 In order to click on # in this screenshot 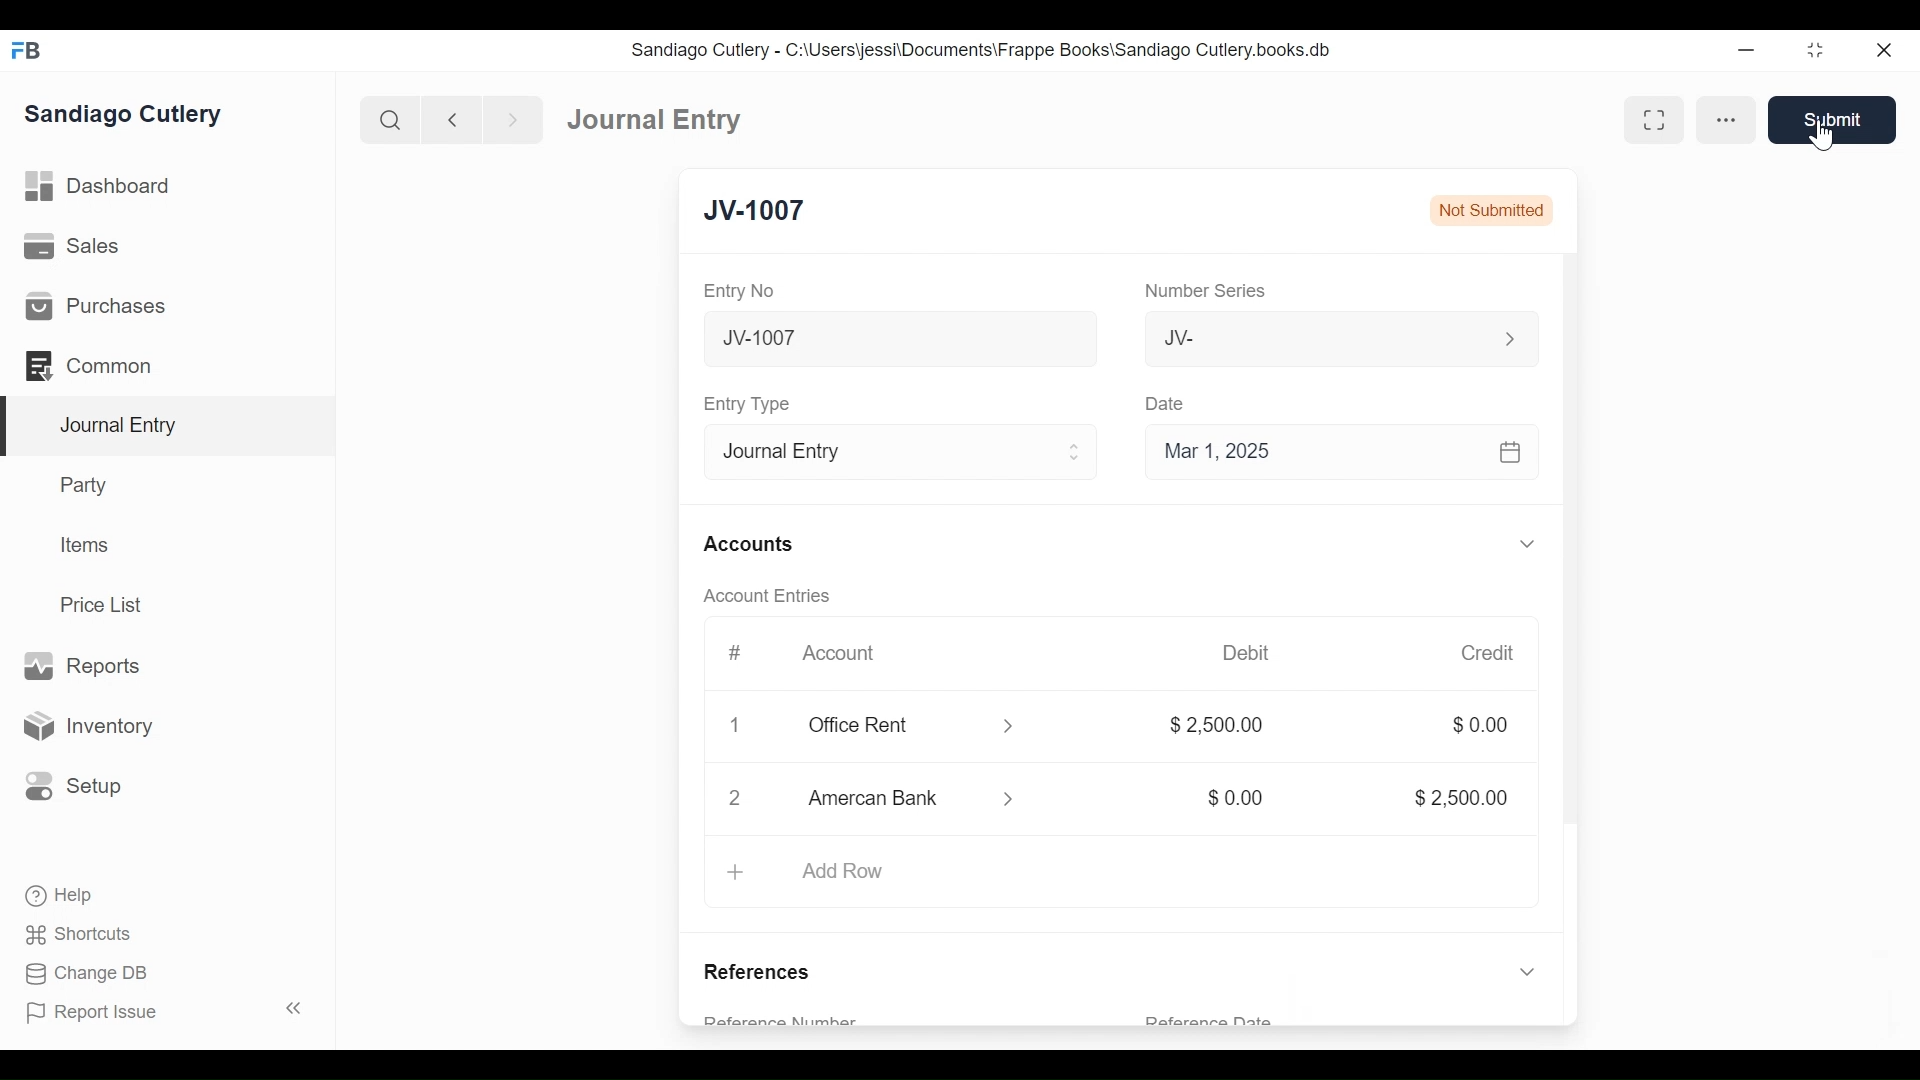, I will do `click(728, 653)`.